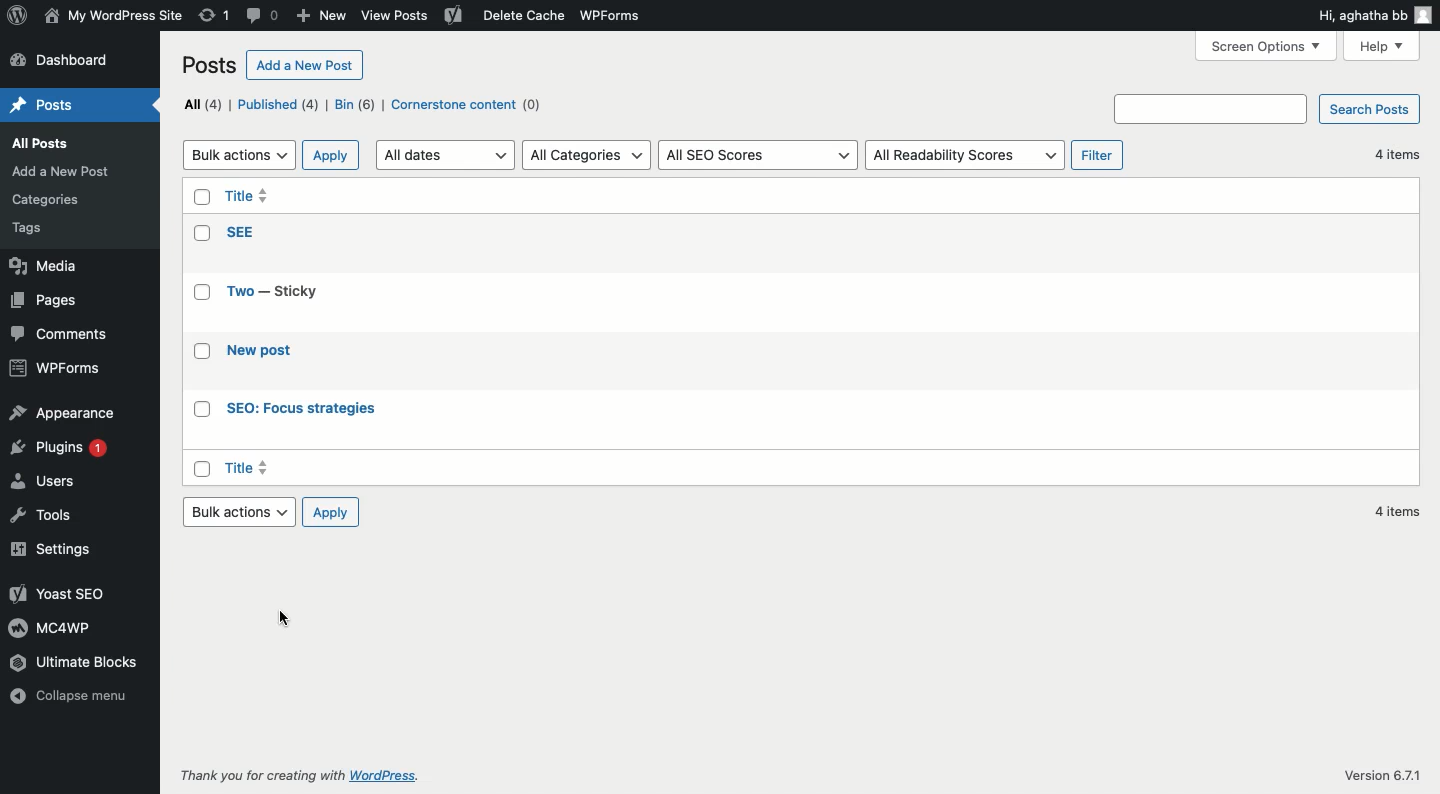 The image size is (1440, 794). What do you see at coordinates (331, 154) in the screenshot?
I see `Apply` at bounding box center [331, 154].